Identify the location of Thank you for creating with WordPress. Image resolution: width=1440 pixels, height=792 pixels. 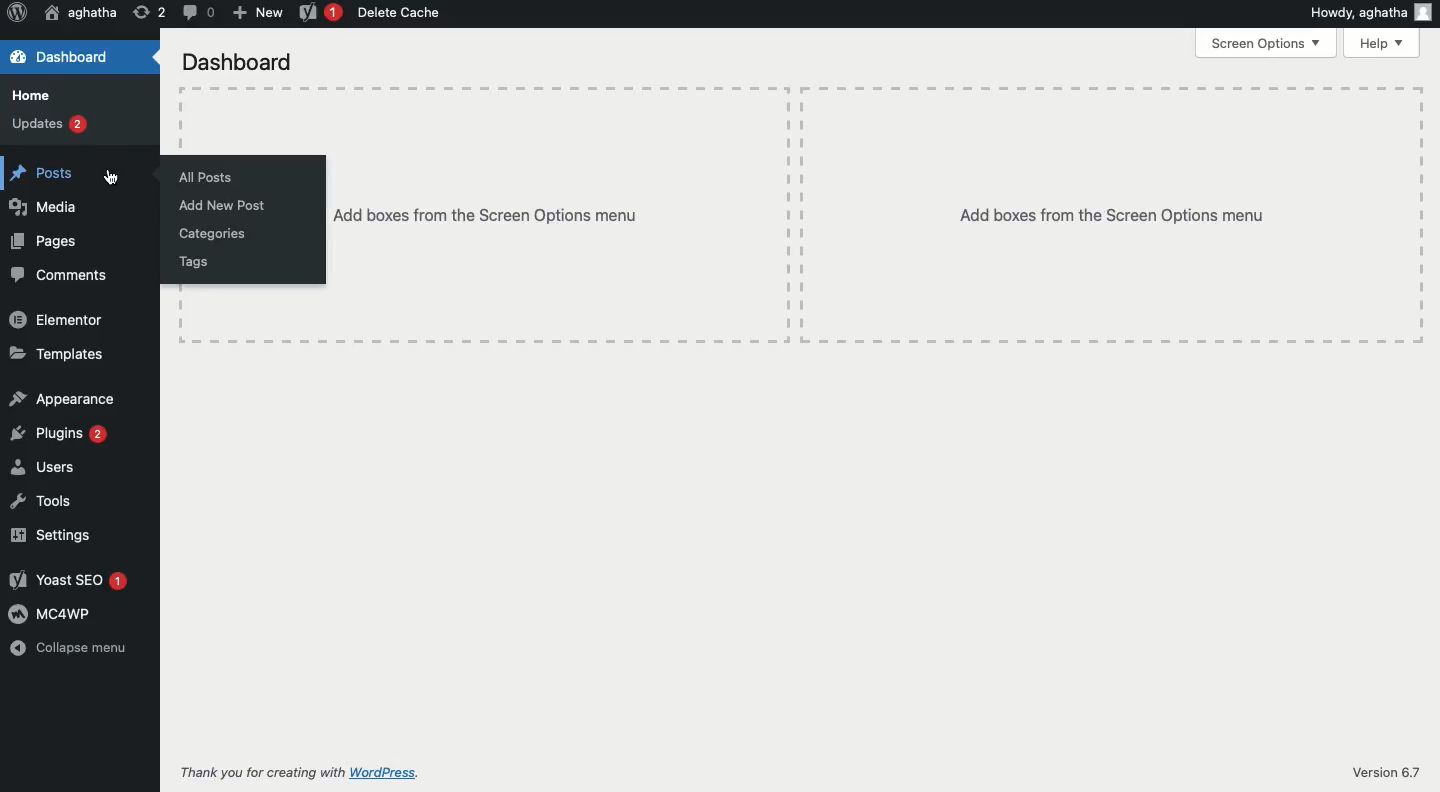
(299, 773).